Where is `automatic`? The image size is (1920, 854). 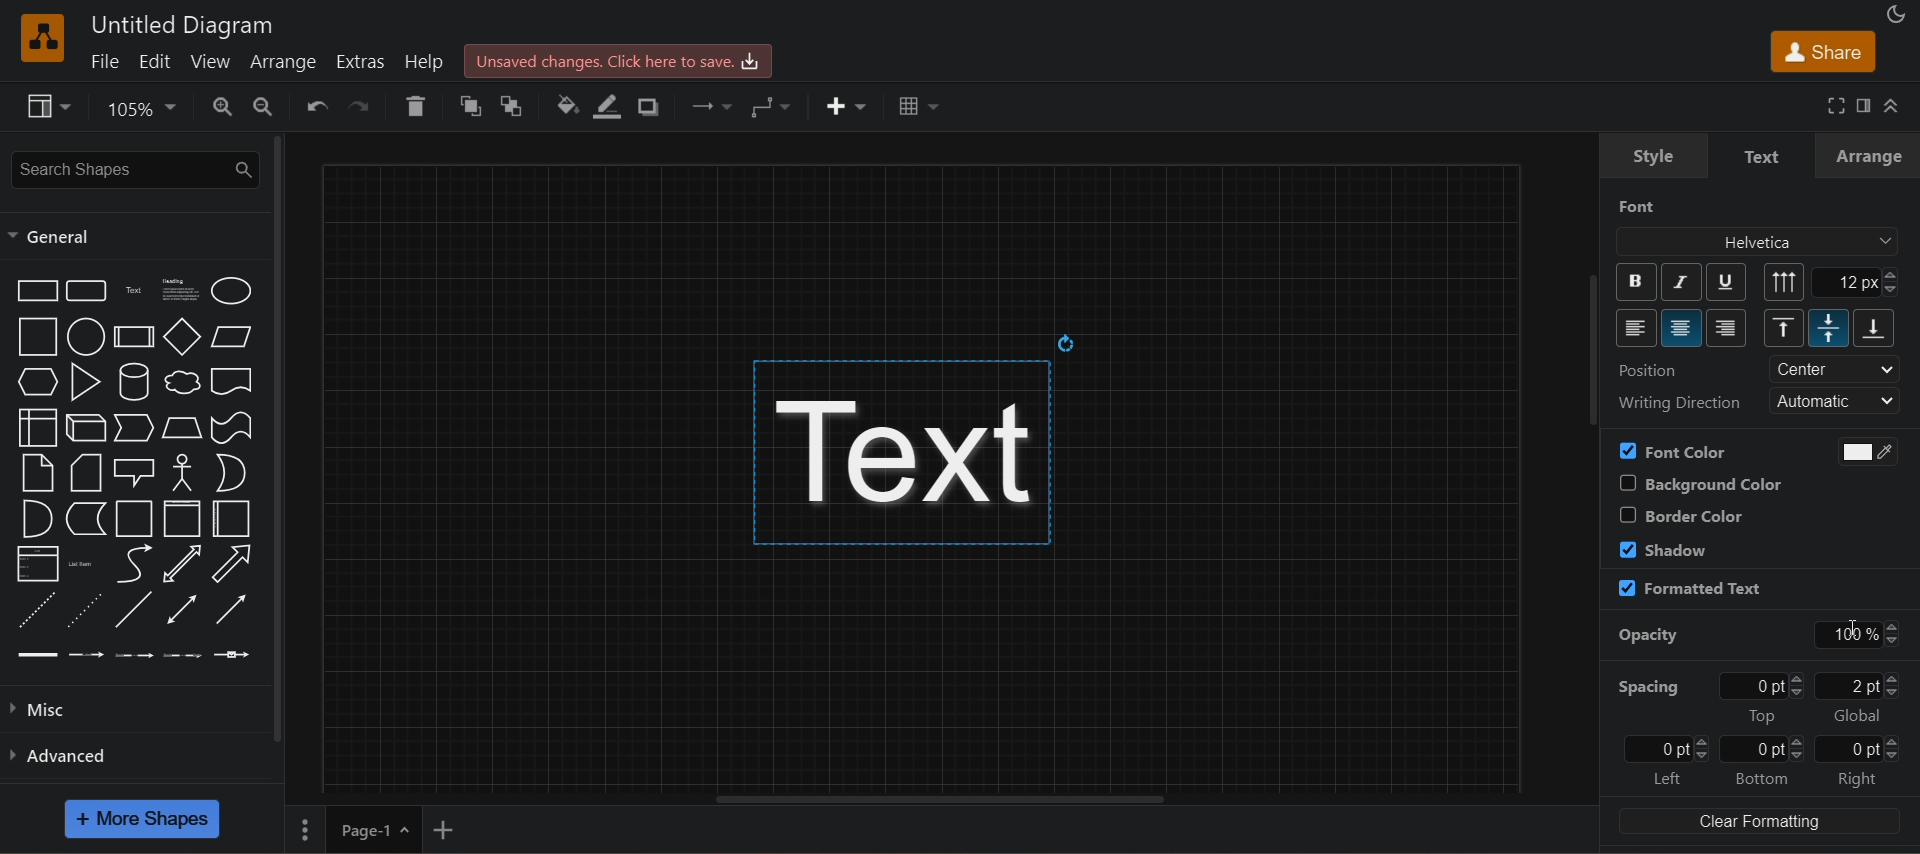 automatic is located at coordinates (1838, 401).